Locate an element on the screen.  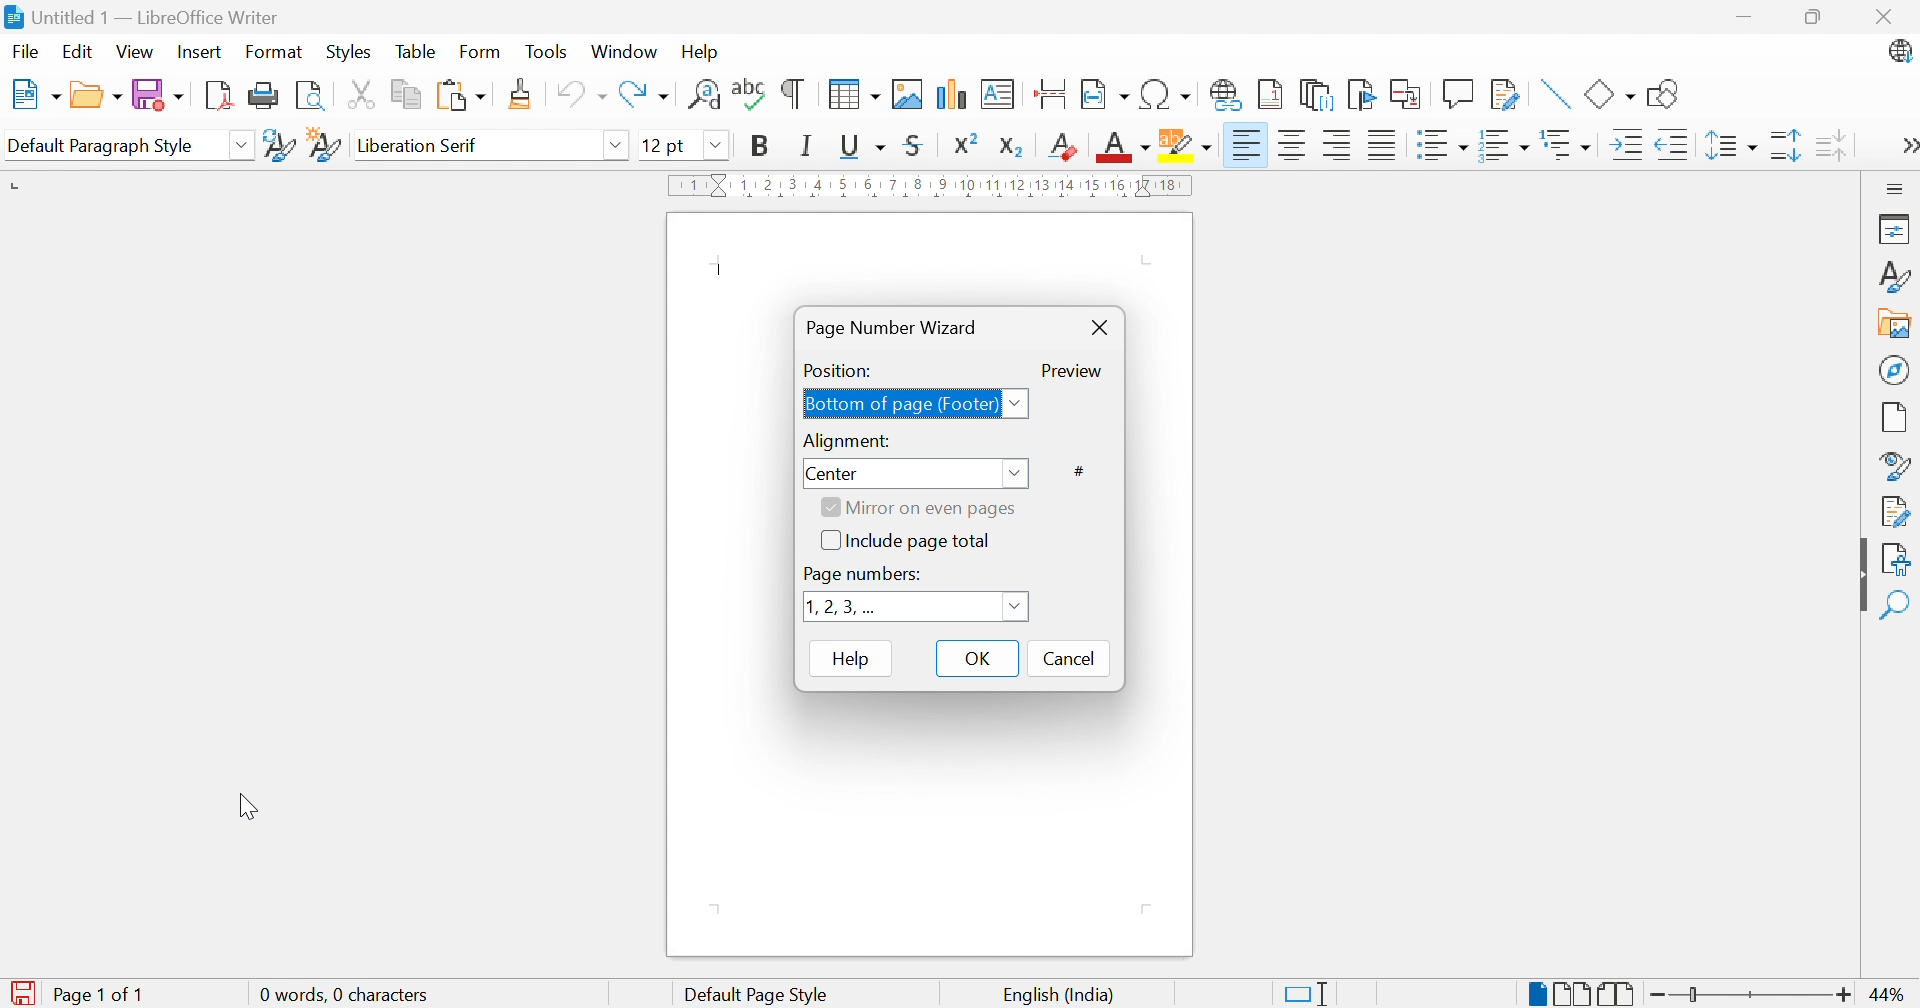
Toggle unordered list is located at coordinates (1440, 145).